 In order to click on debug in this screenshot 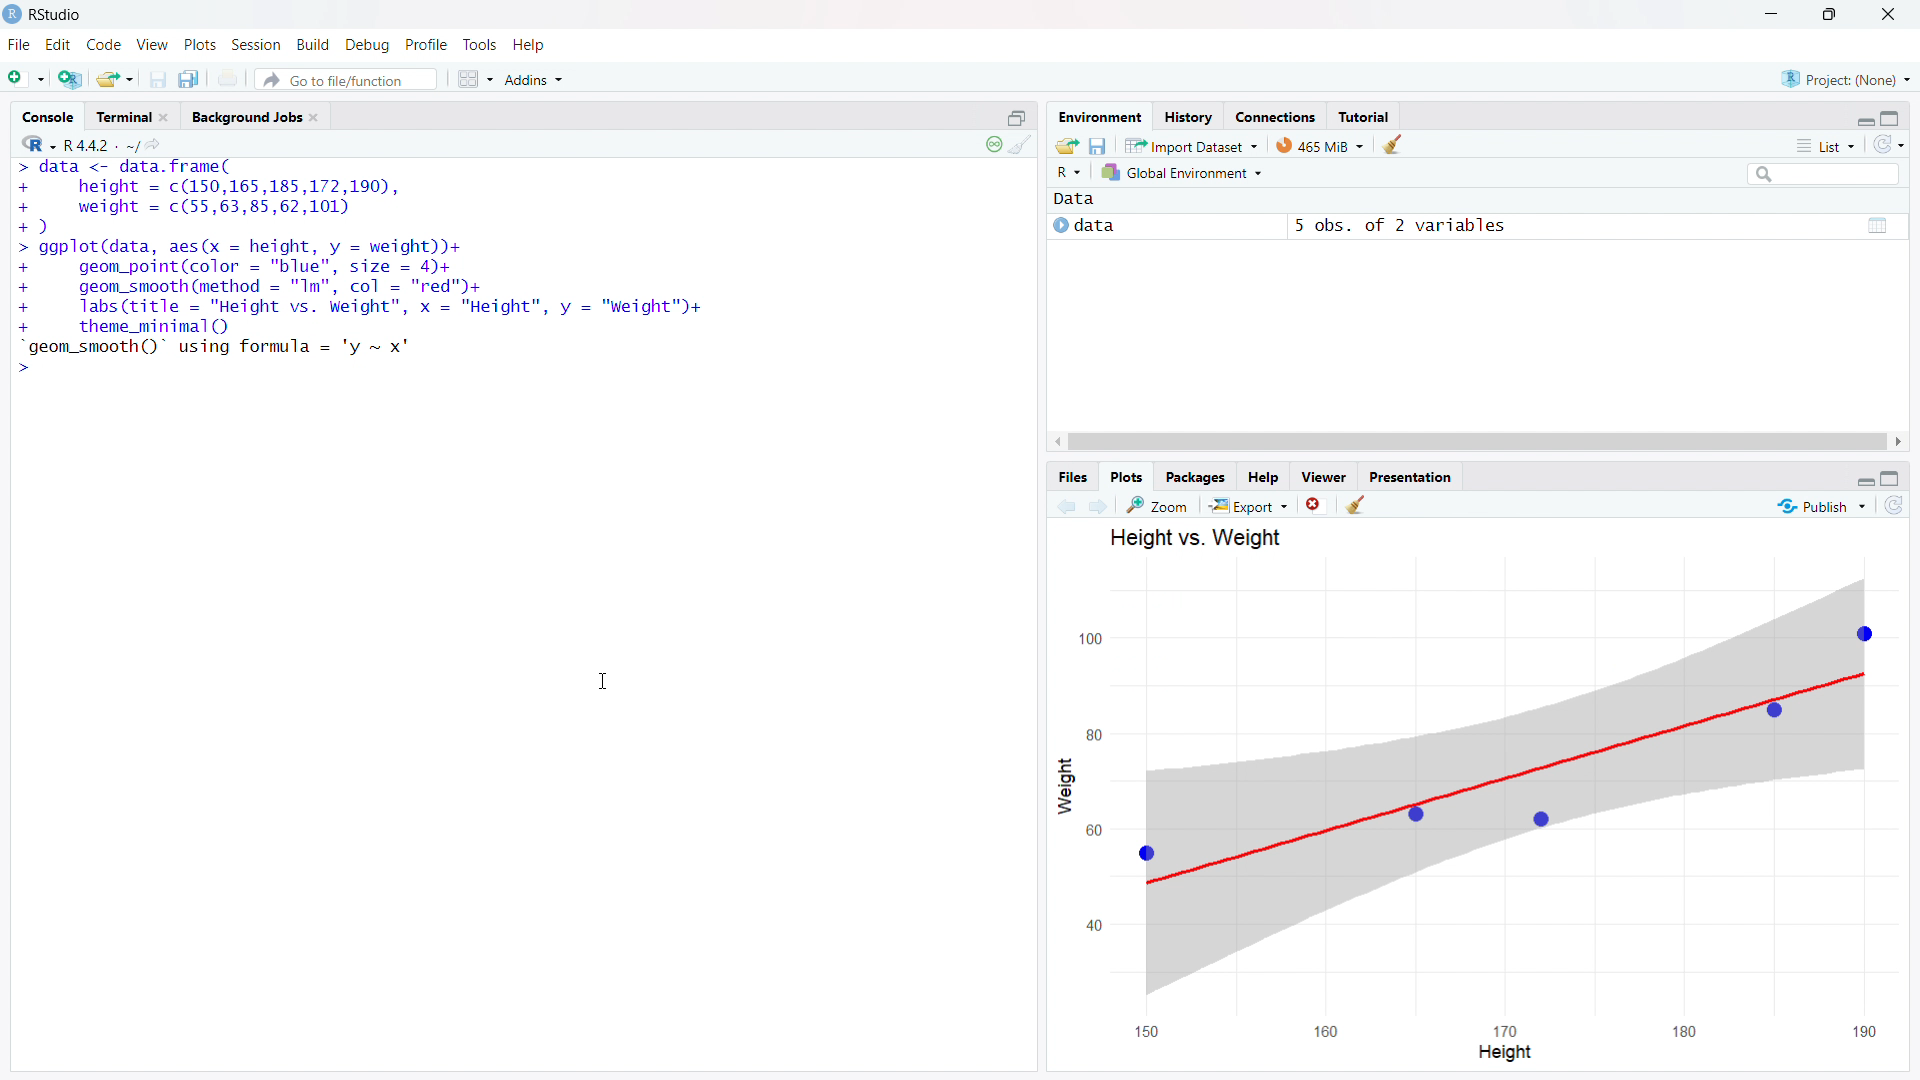, I will do `click(368, 45)`.